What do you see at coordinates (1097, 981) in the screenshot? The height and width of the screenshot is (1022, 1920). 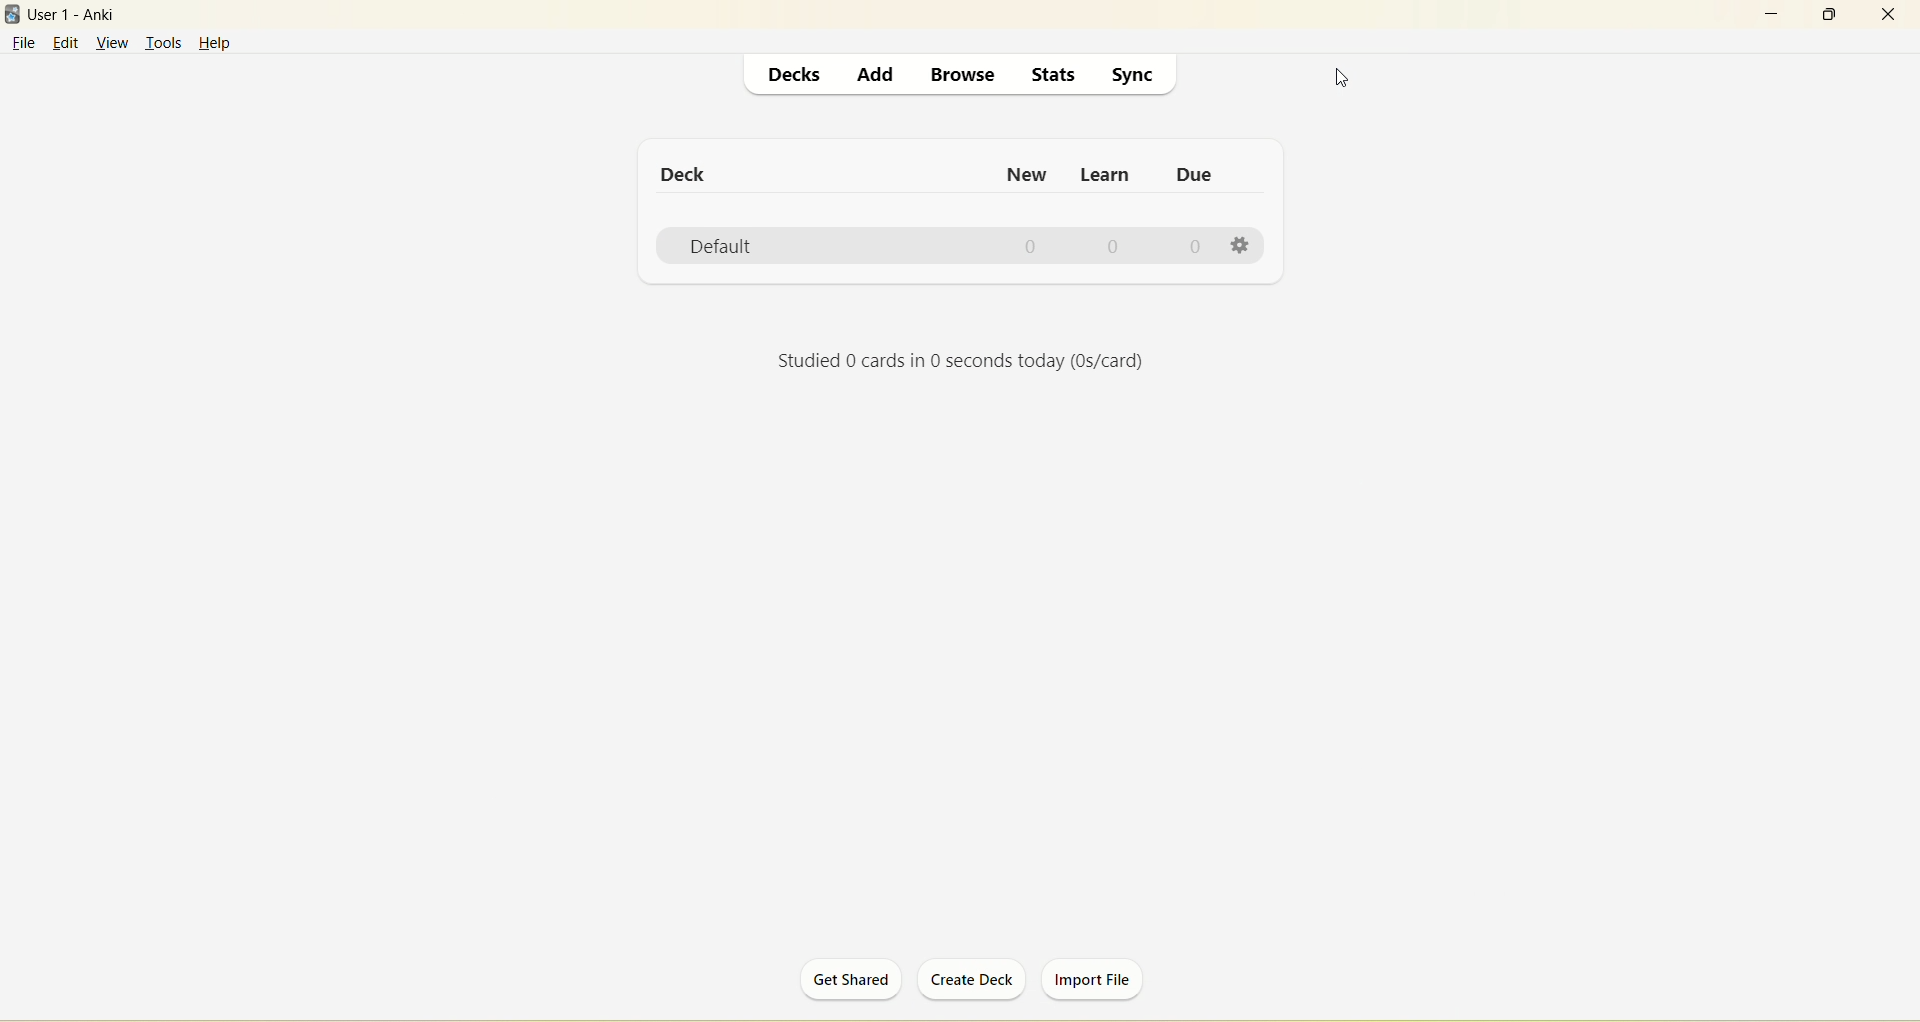 I see `import file` at bounding box center [1097, 981].